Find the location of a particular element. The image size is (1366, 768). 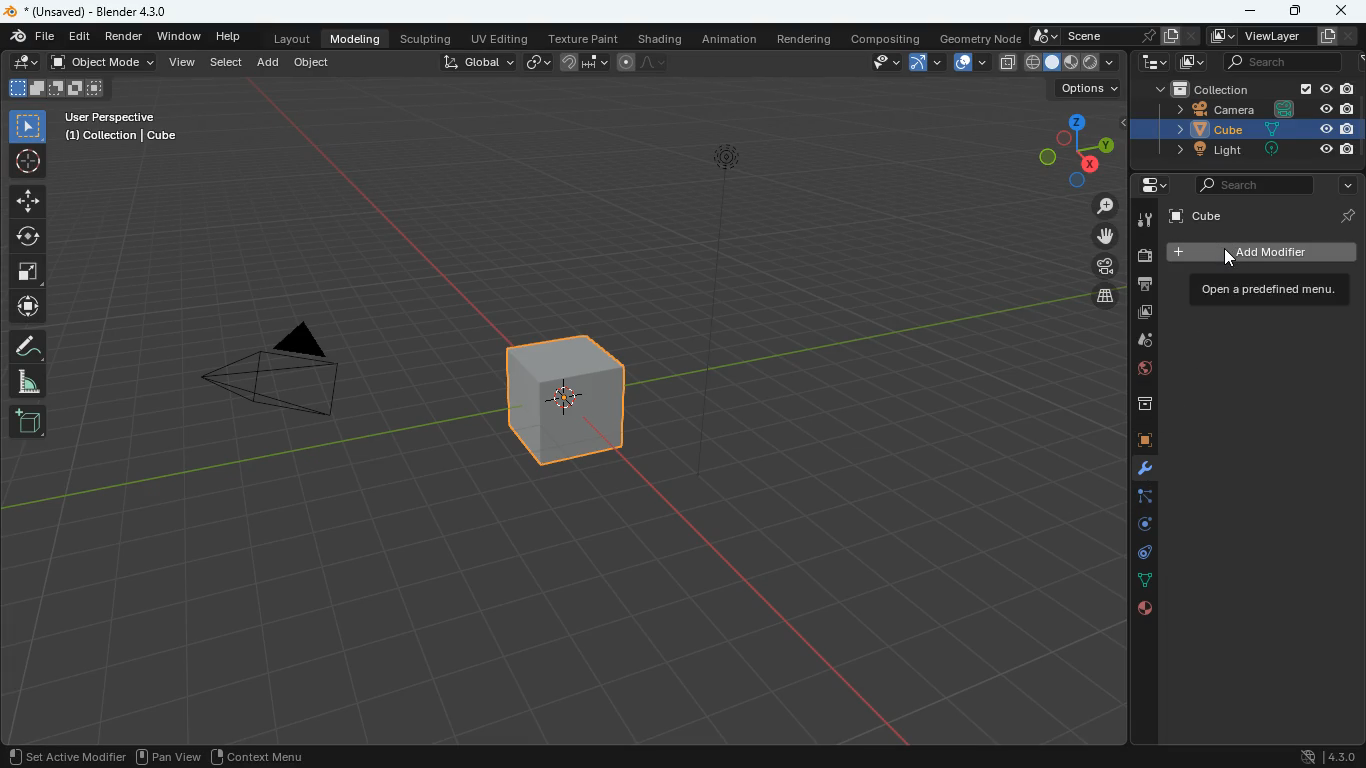

add is located at coordinates (28, 421).